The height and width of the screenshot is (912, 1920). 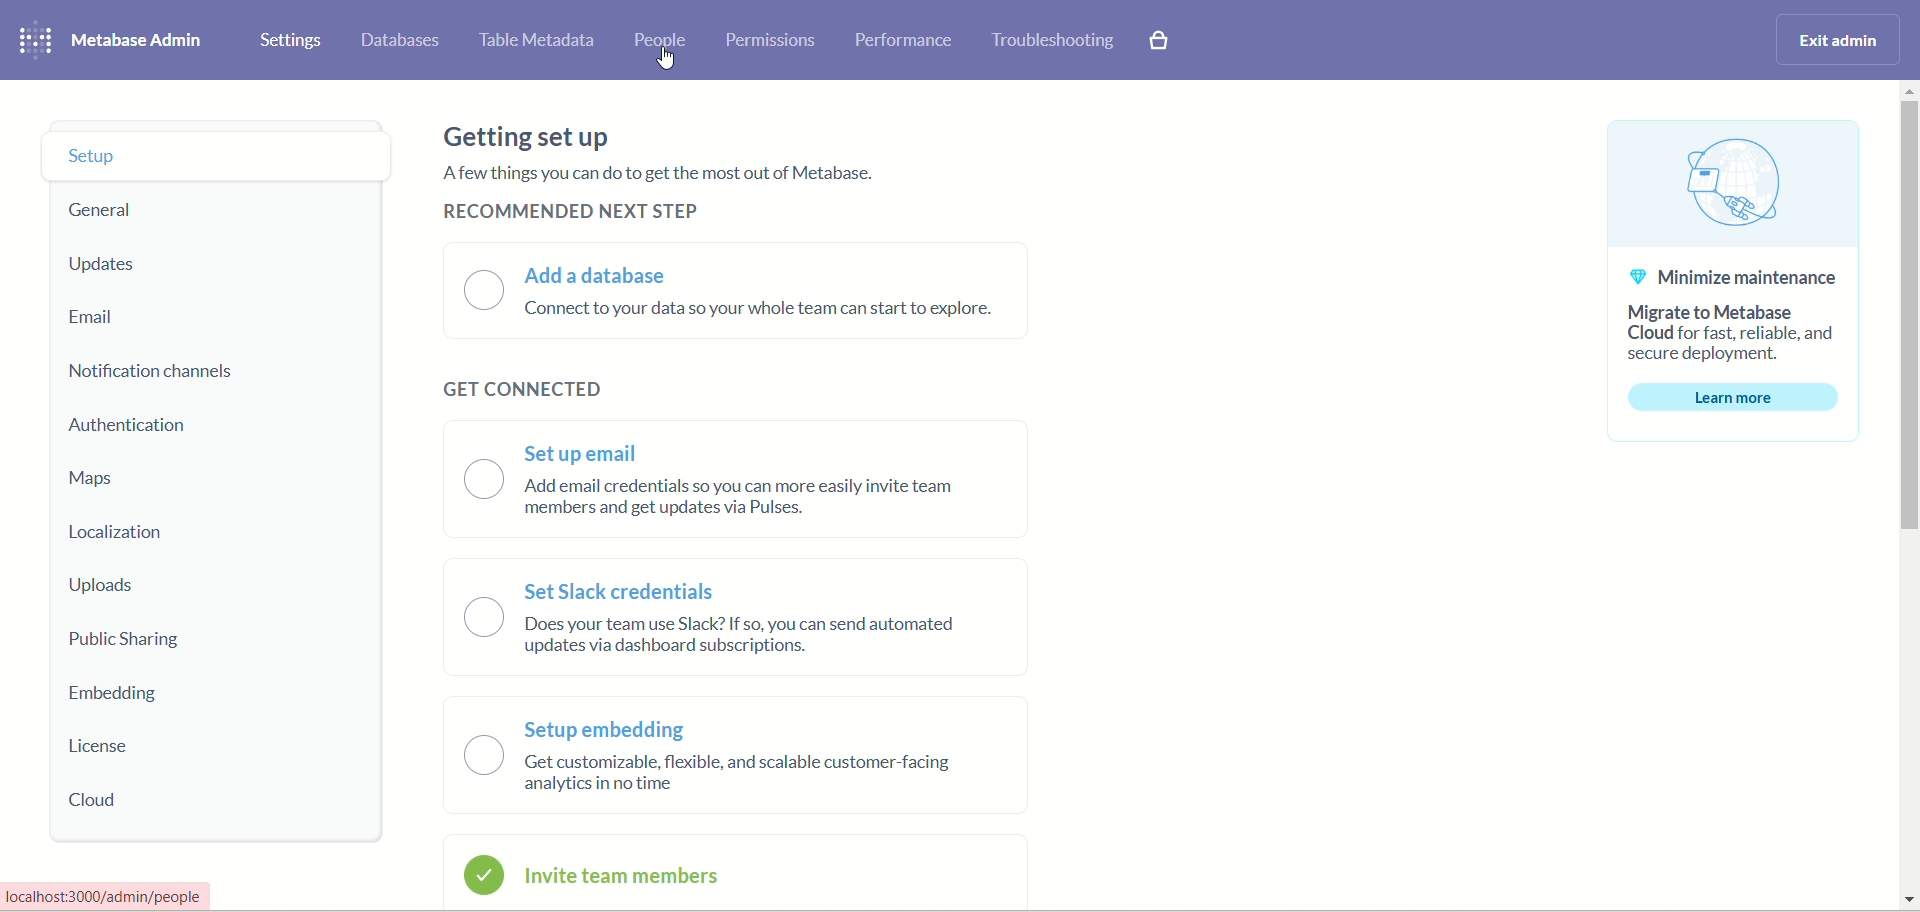 I want to click on permissions, so click(x=772, y=40).